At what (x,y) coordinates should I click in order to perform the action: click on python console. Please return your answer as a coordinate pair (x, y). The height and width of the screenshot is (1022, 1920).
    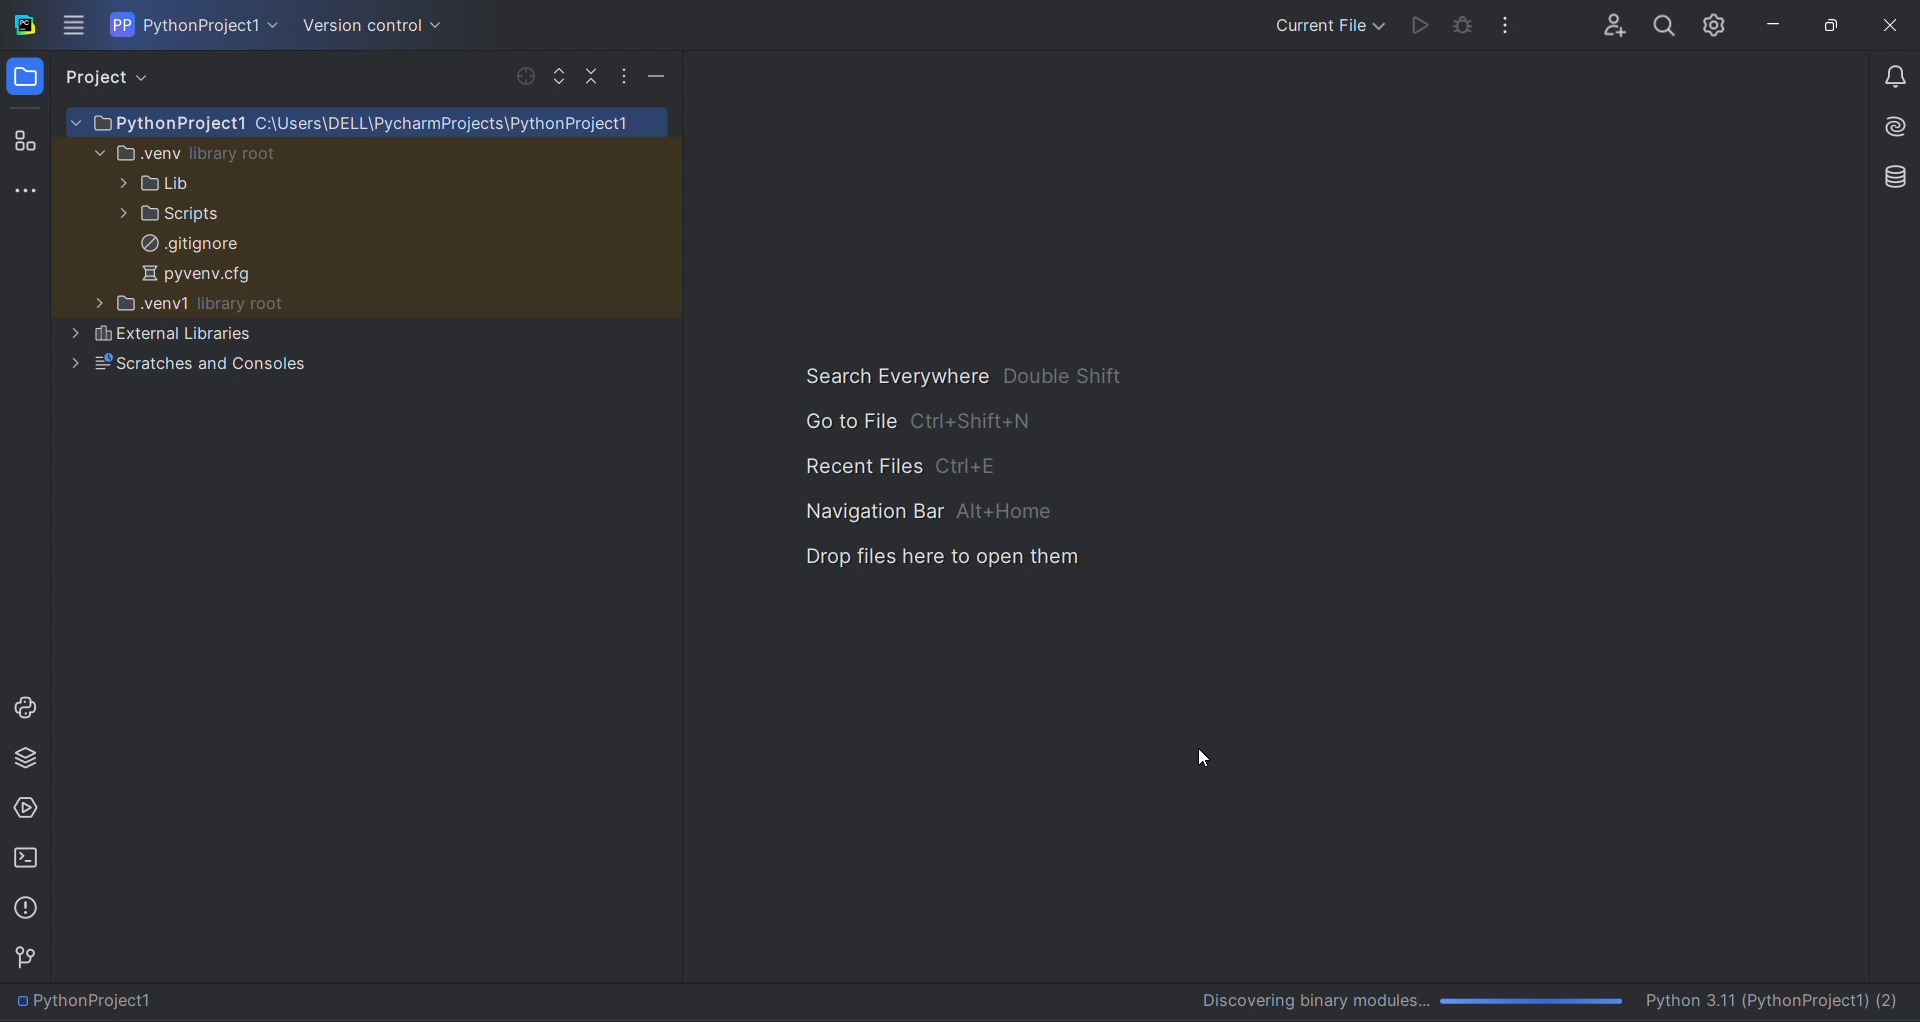
    Looking at the image, I should click on (23, 706).